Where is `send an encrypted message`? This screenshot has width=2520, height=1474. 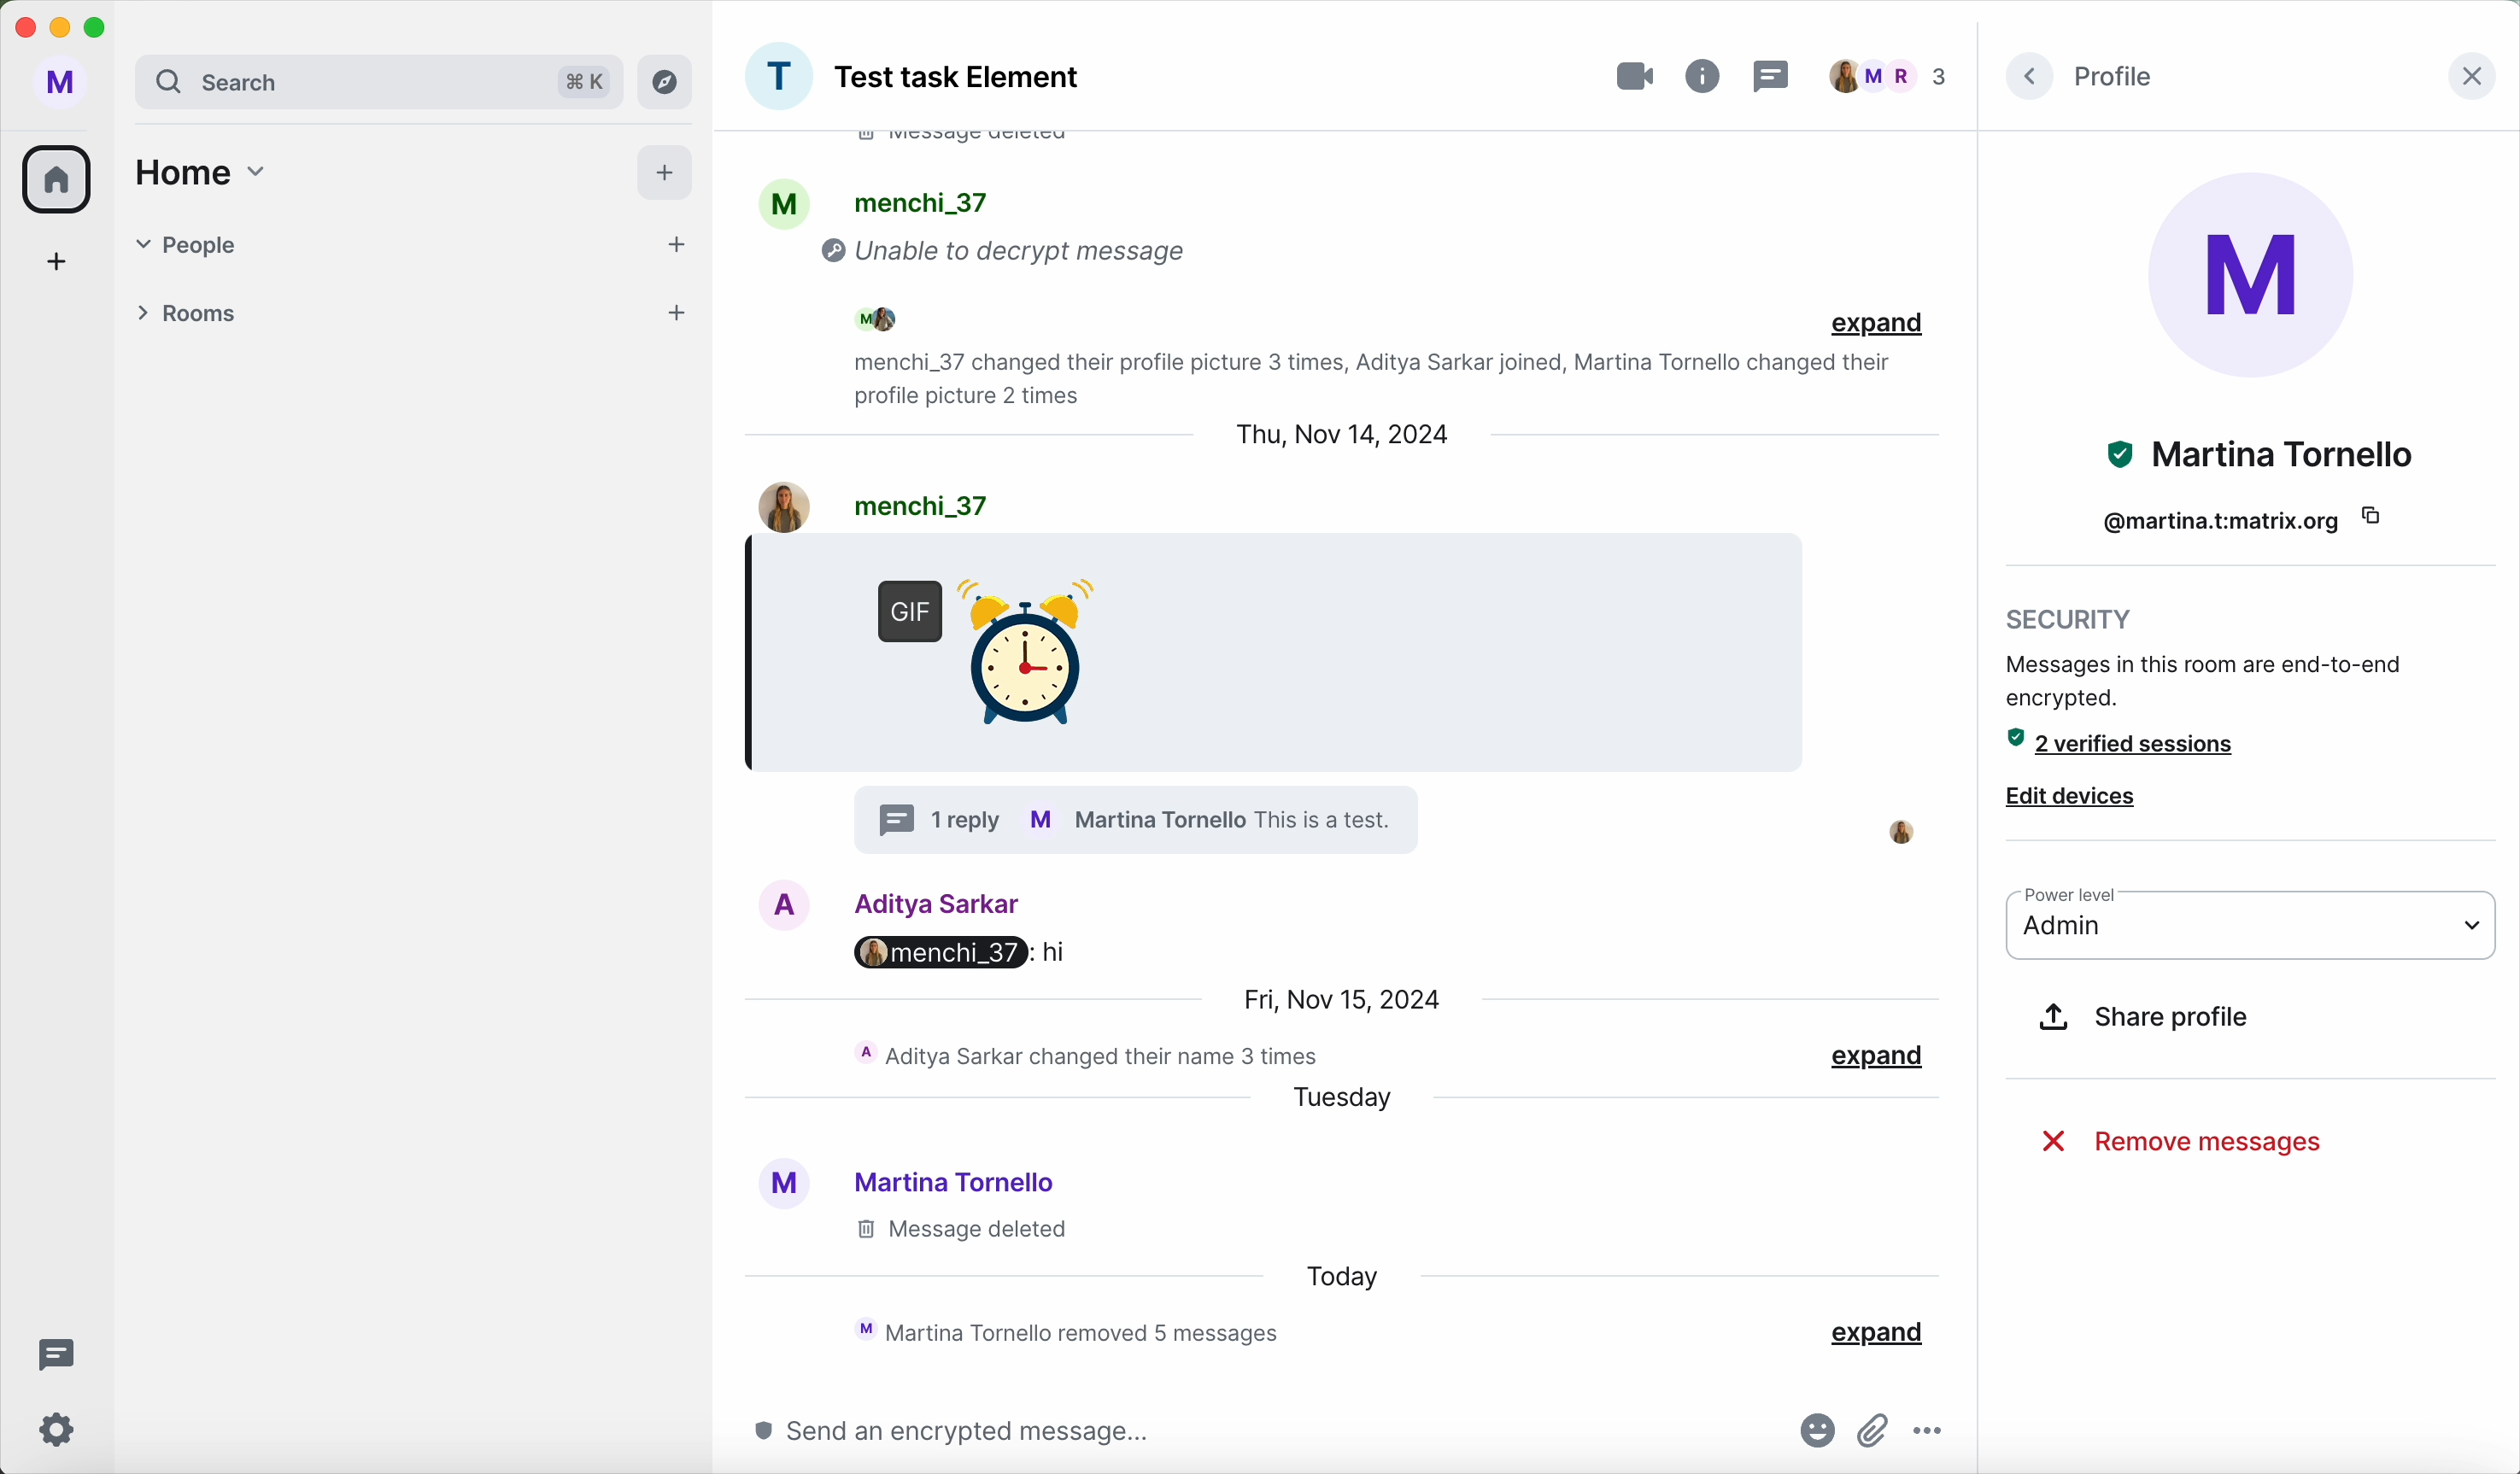
send an encrypted message is located at coordinates (937, 1432).